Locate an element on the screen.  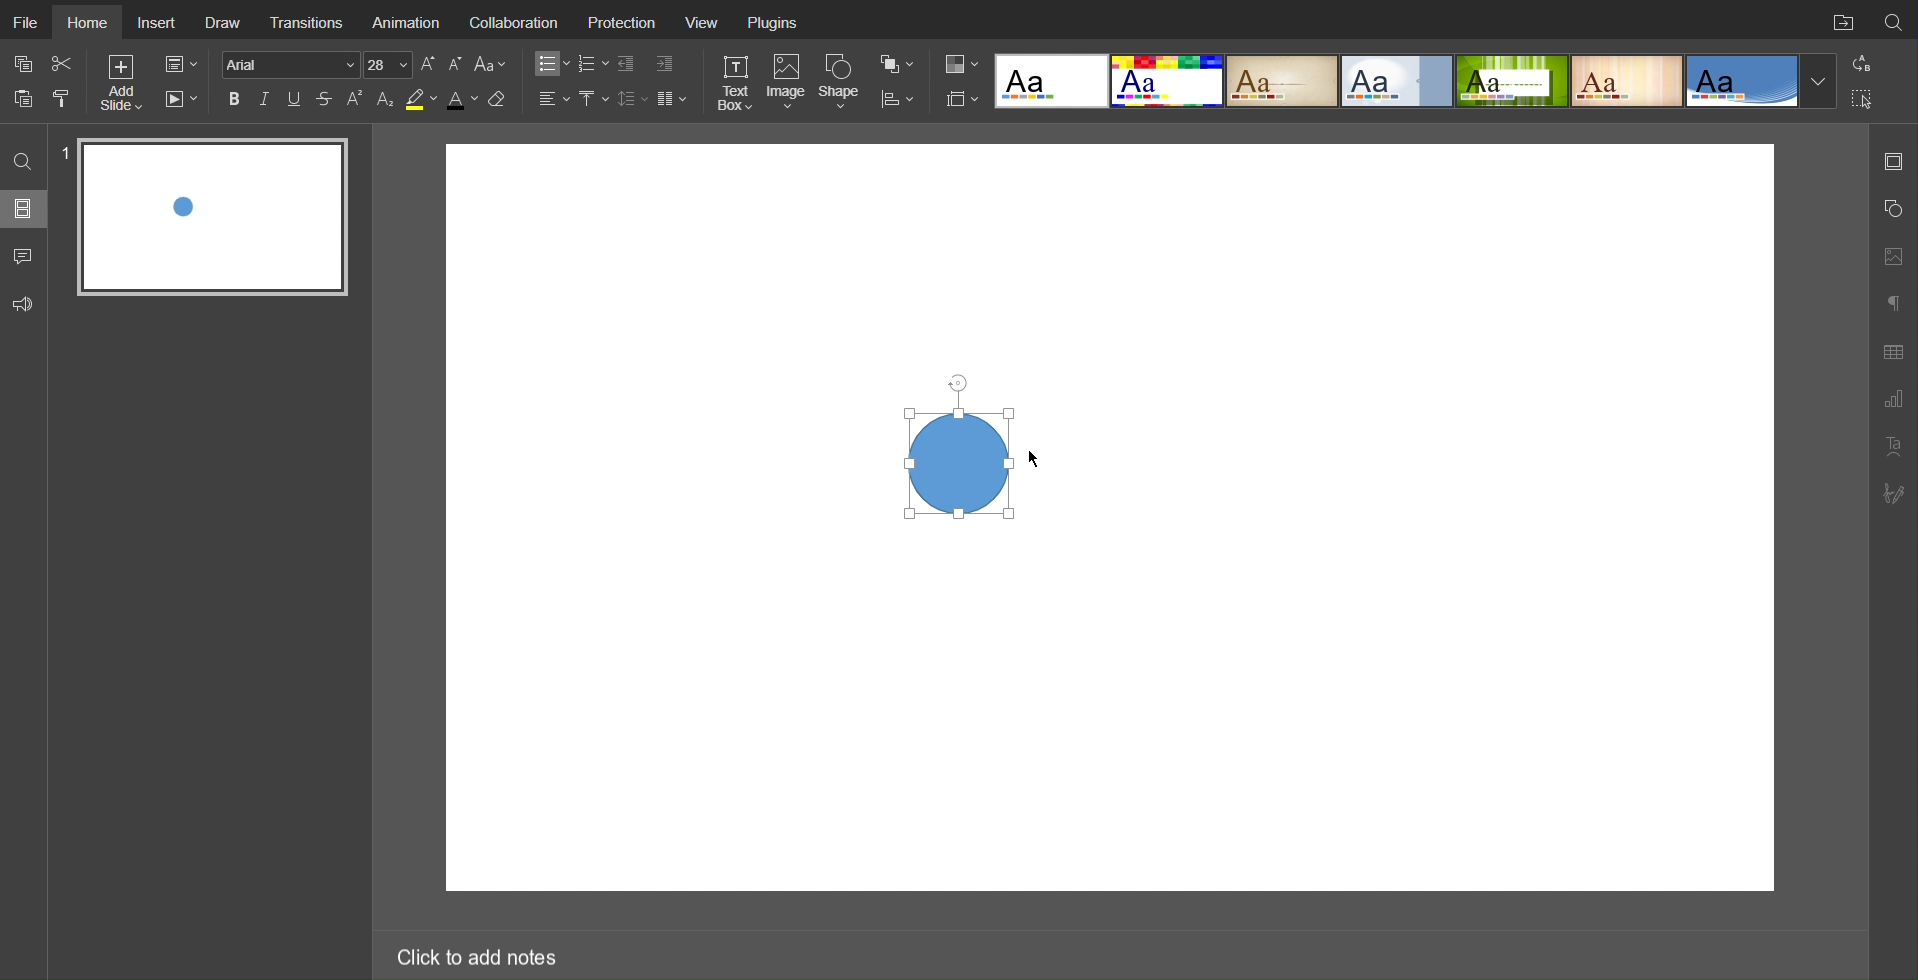
Home is located at coordinates (90, 23).